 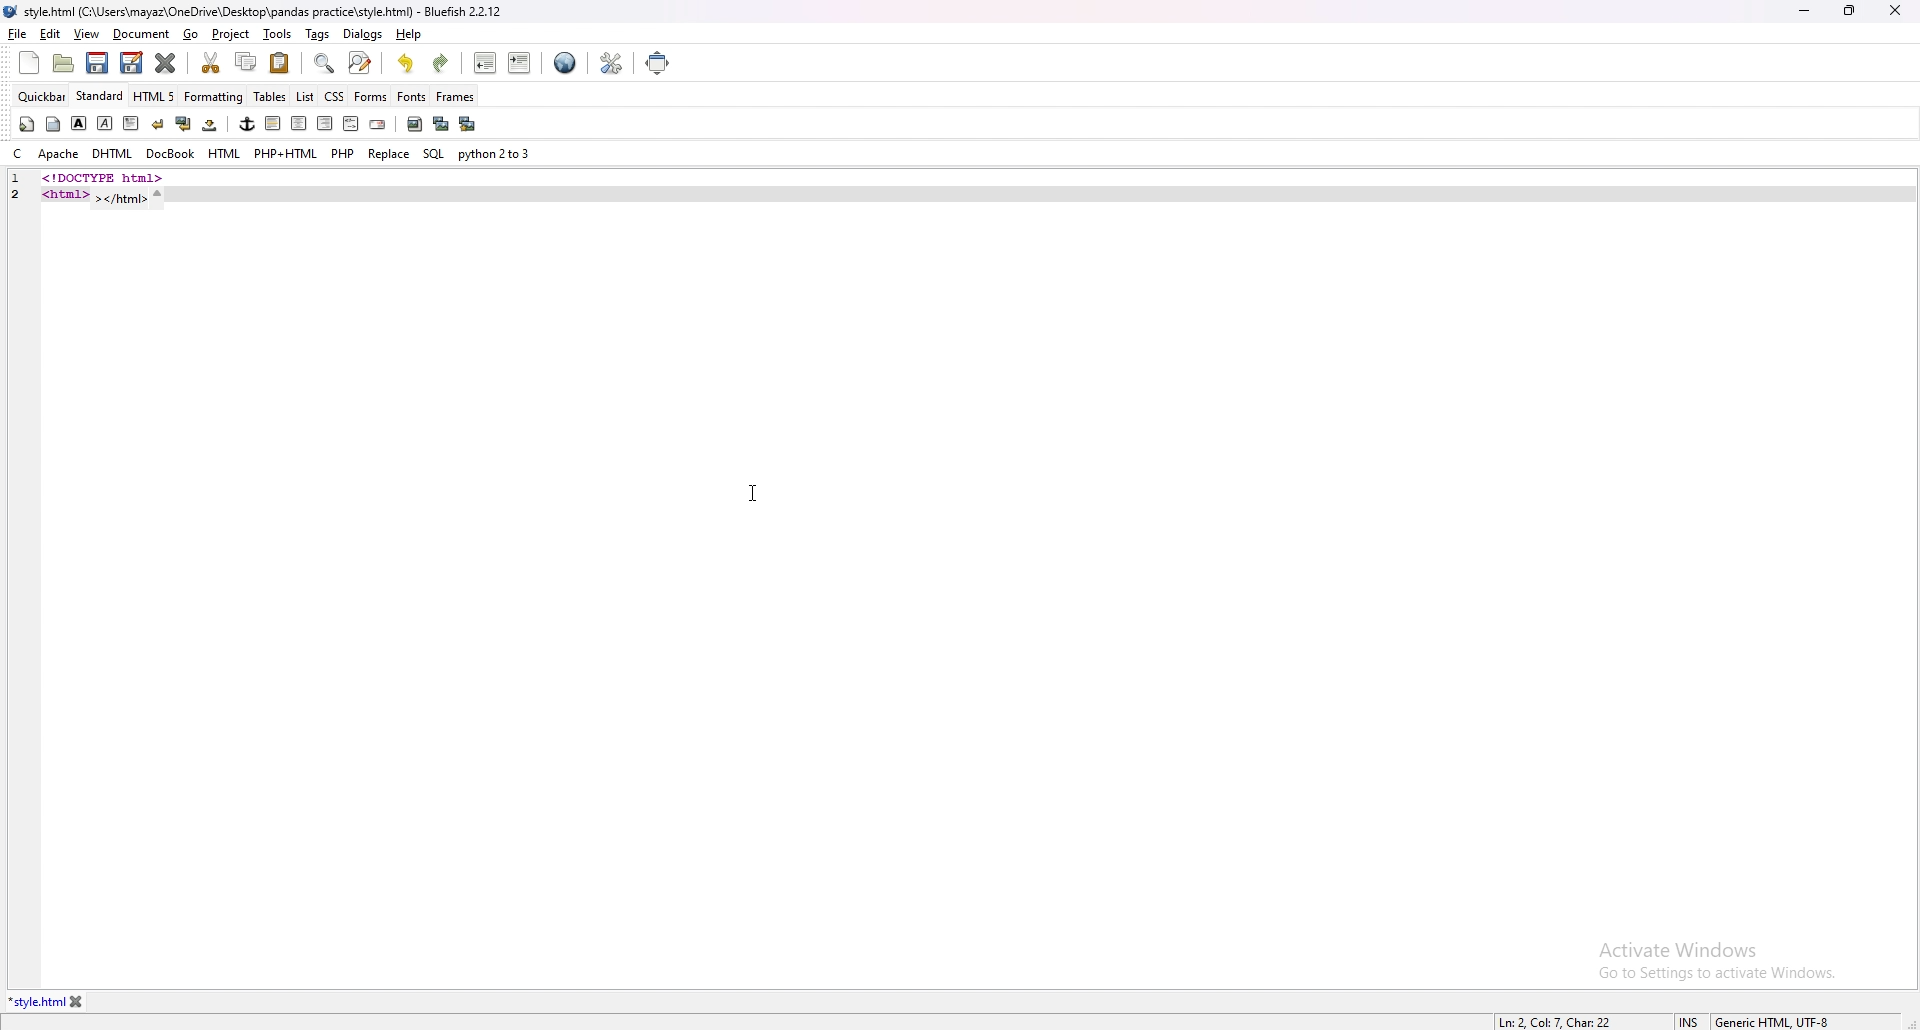 I want to click on break, so click(x=157, y=123).